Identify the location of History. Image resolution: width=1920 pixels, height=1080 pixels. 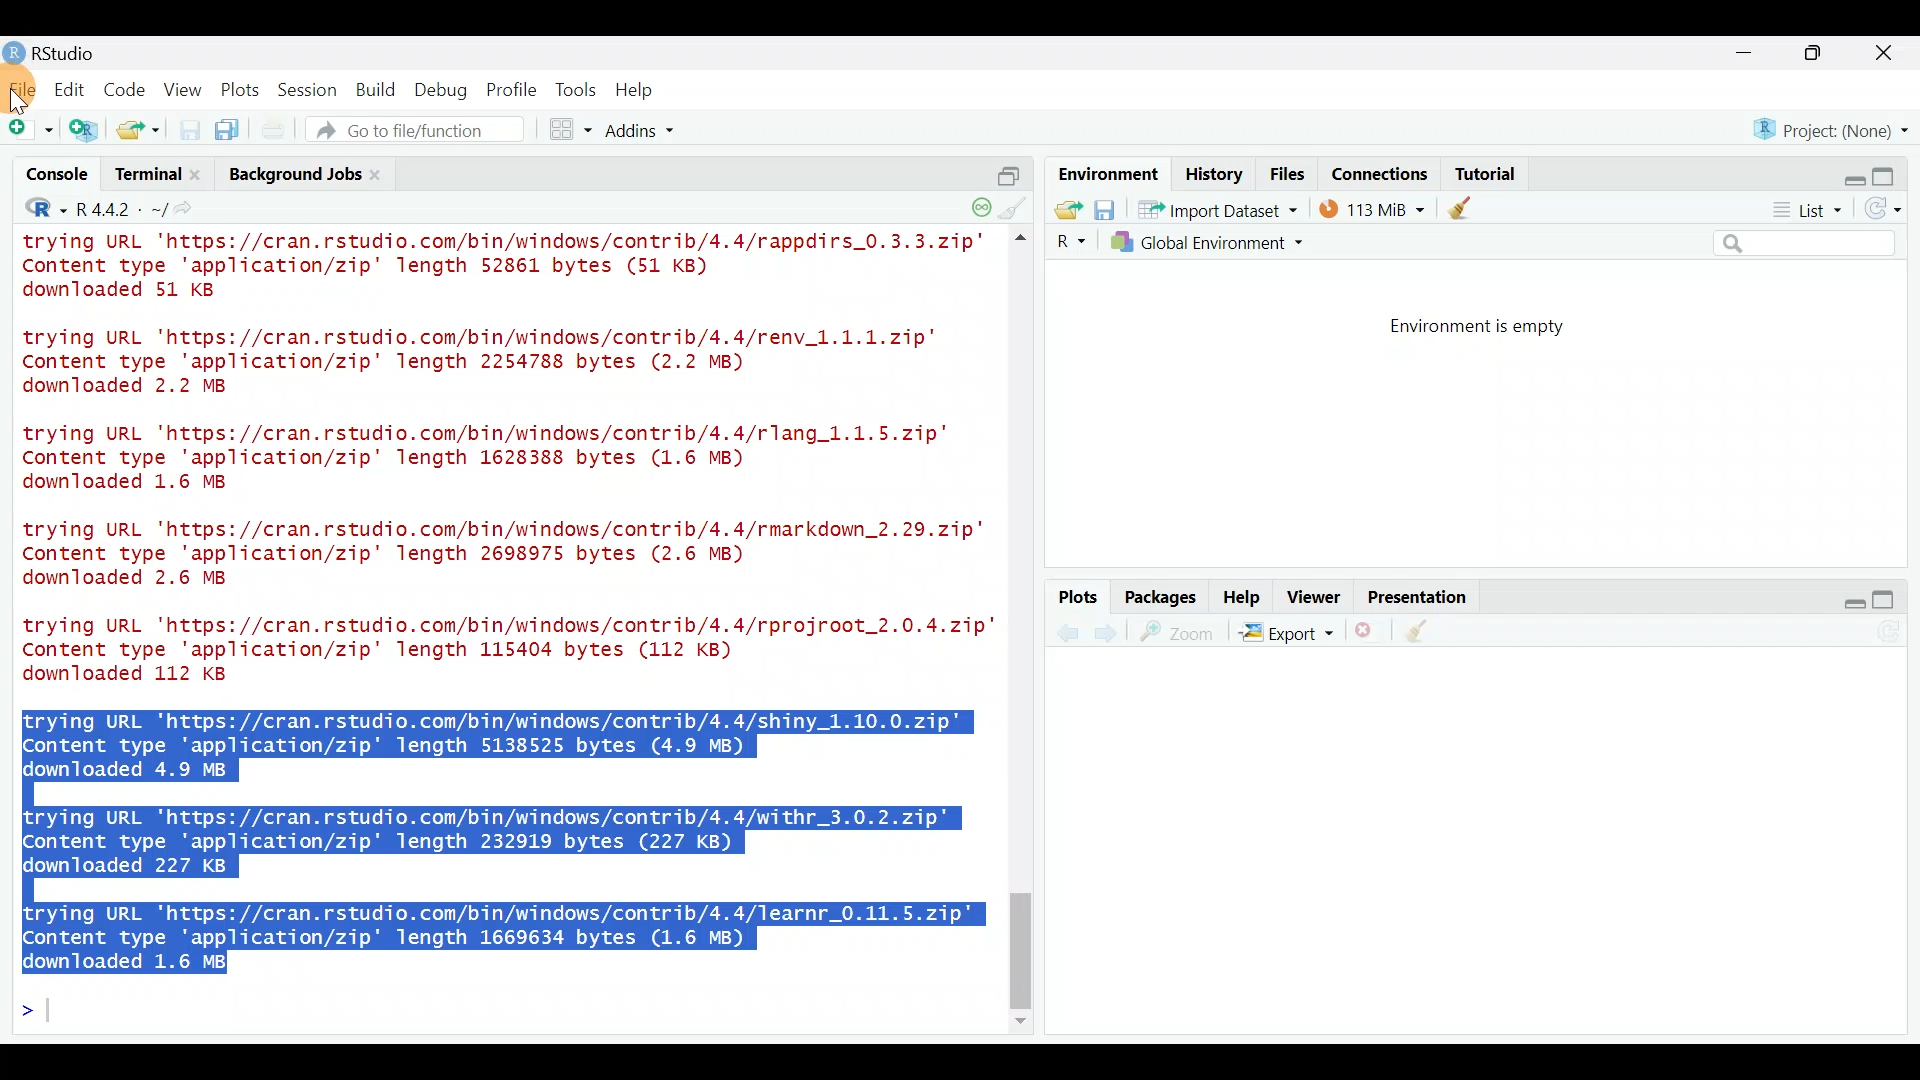
(1214, 173).